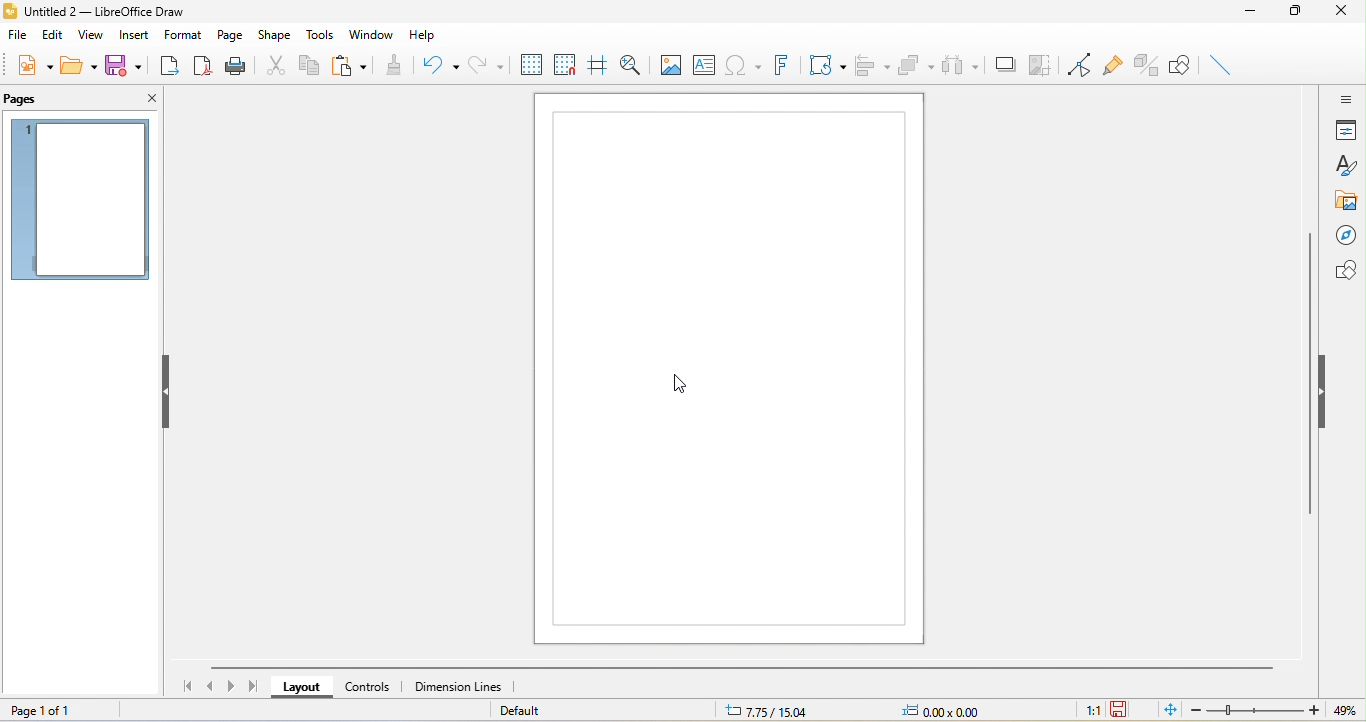 The width and height of the screenshot is (1366, 722). What do you see at coordinates (915, 65) in the screenshot?
I see `arrange` at bounding box center [915, 65].